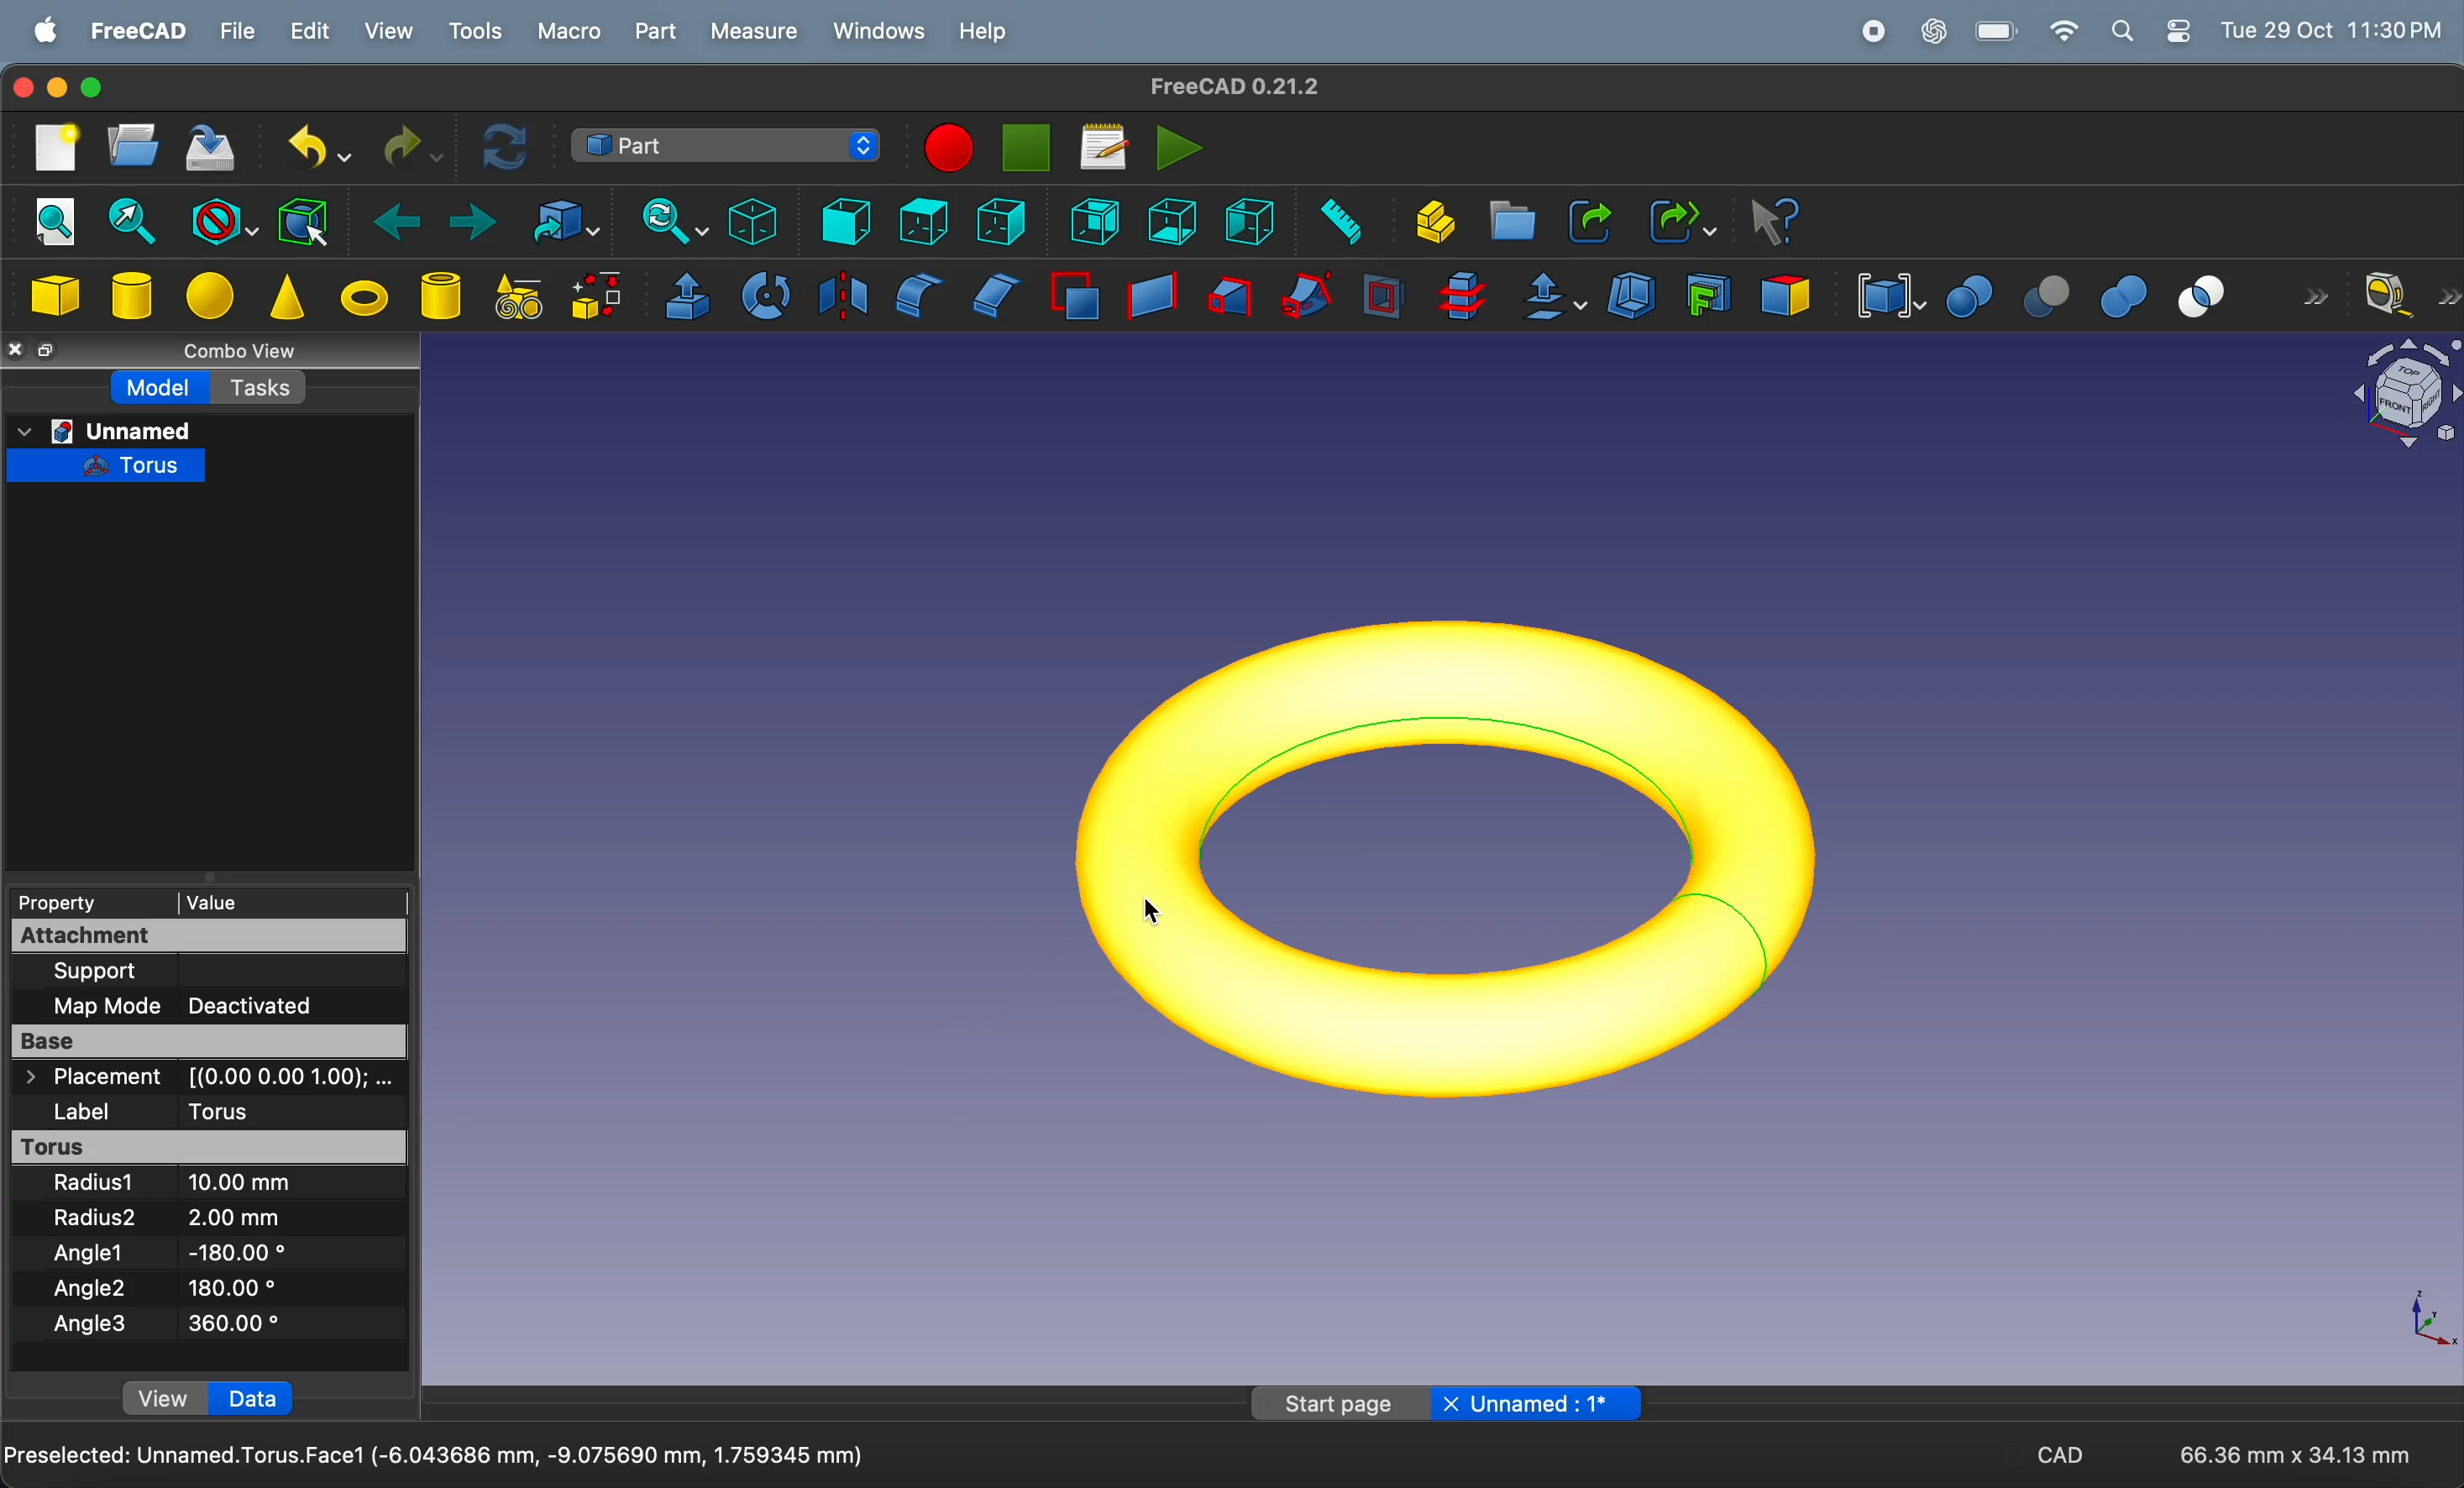  What do you see at coordinates (252, 350) in the screenshot?
I see `combo views` at bounding box center [252, 350].